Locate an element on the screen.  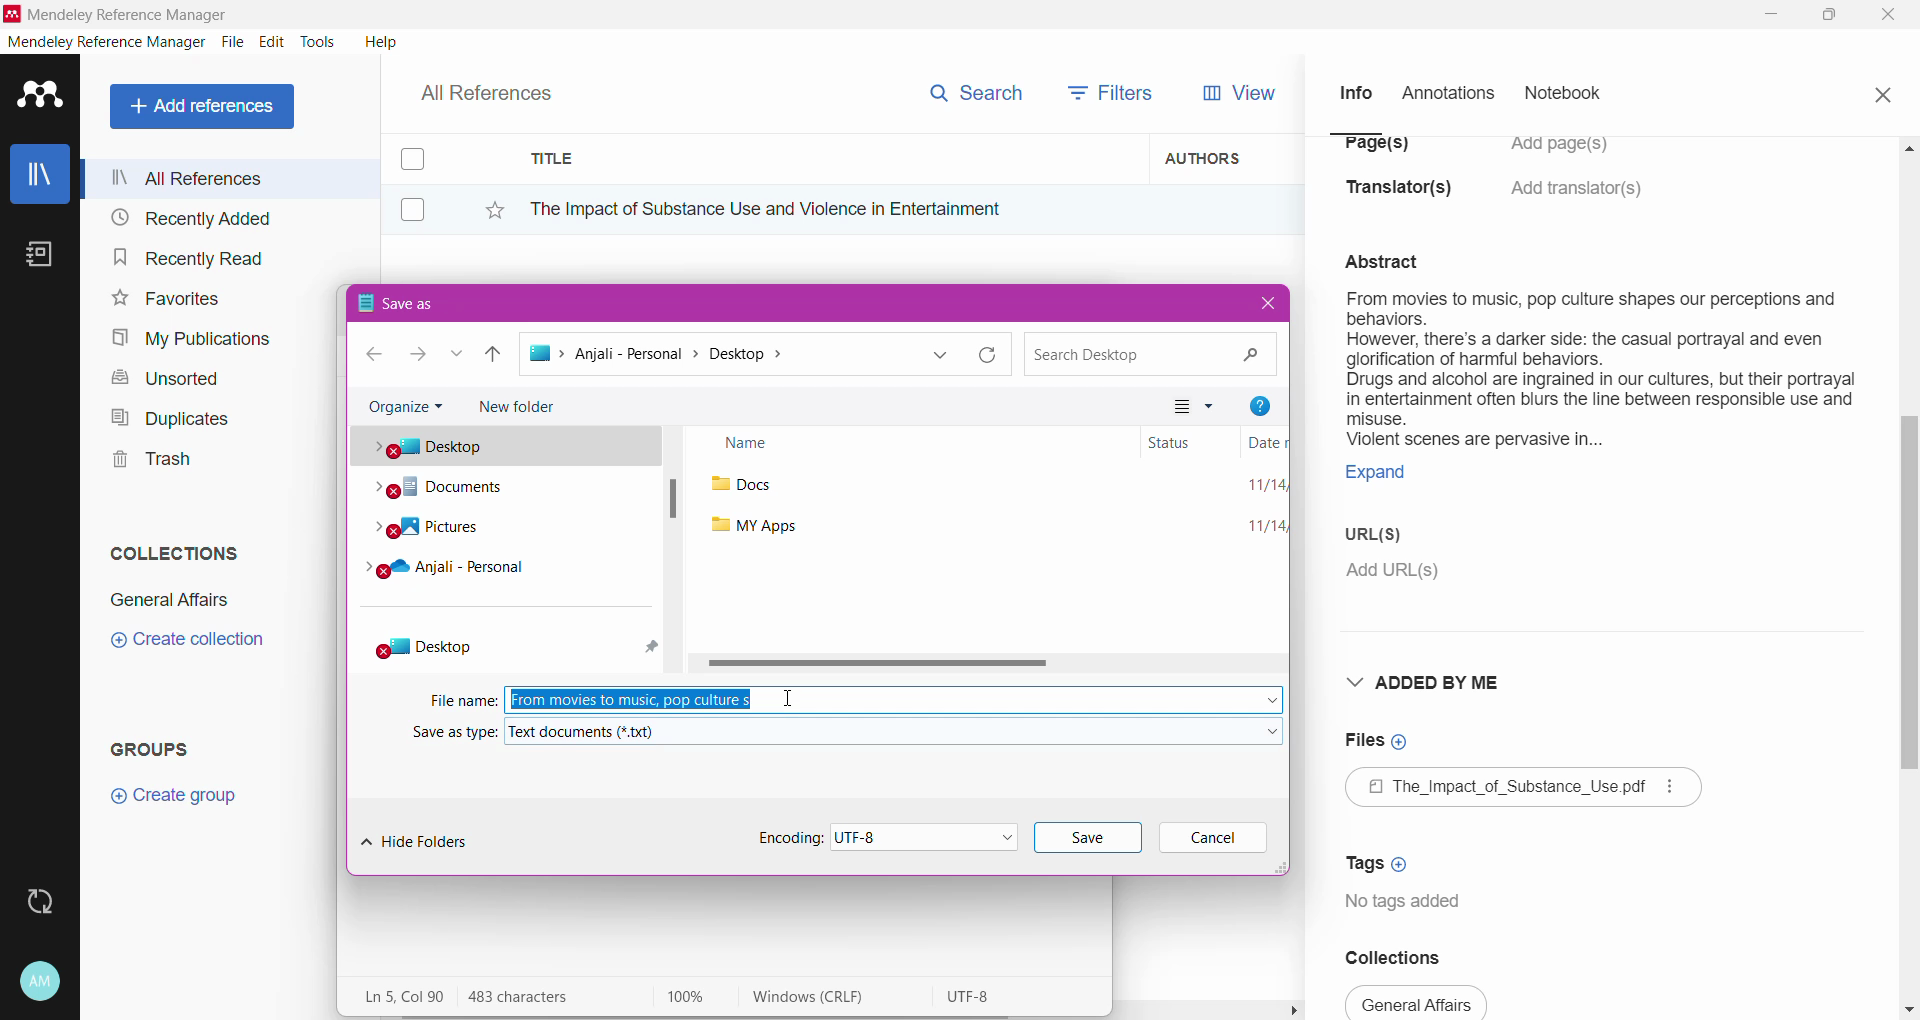
Click to Add Files is located at coordinates (1377, 742).